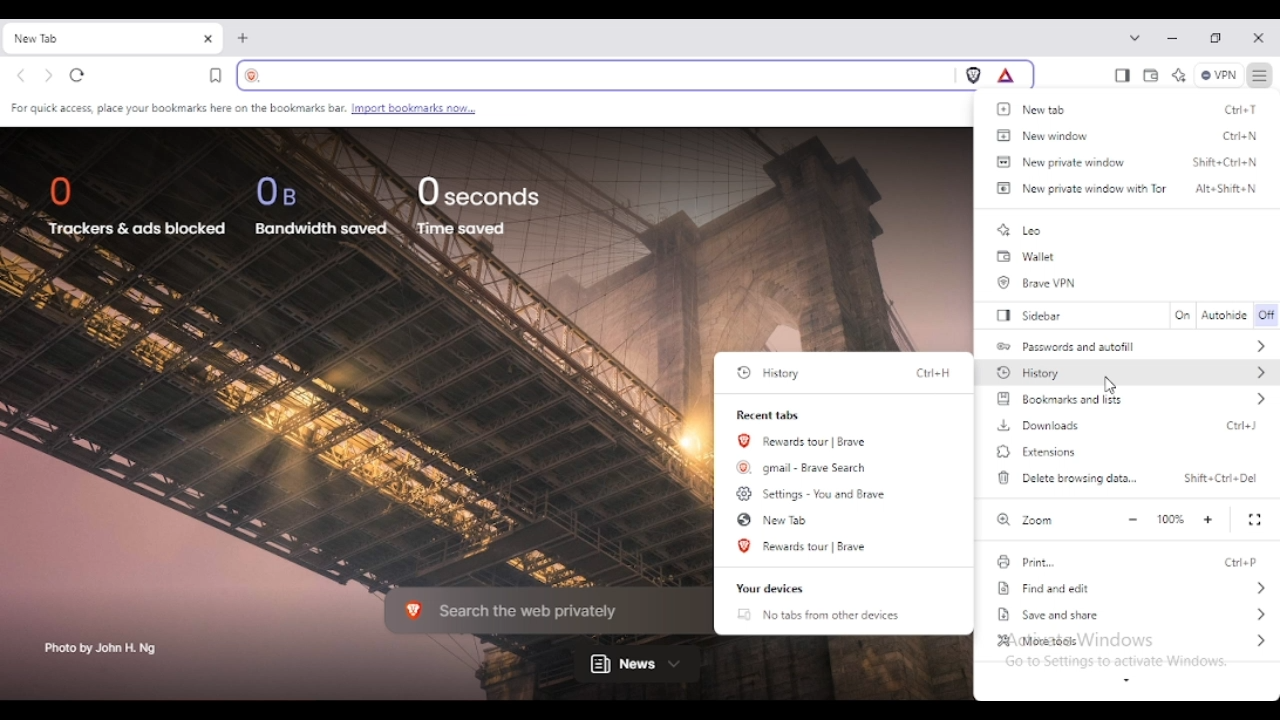 The image size is (1280, 720). I want to click on minimize, so click(1173, 38).